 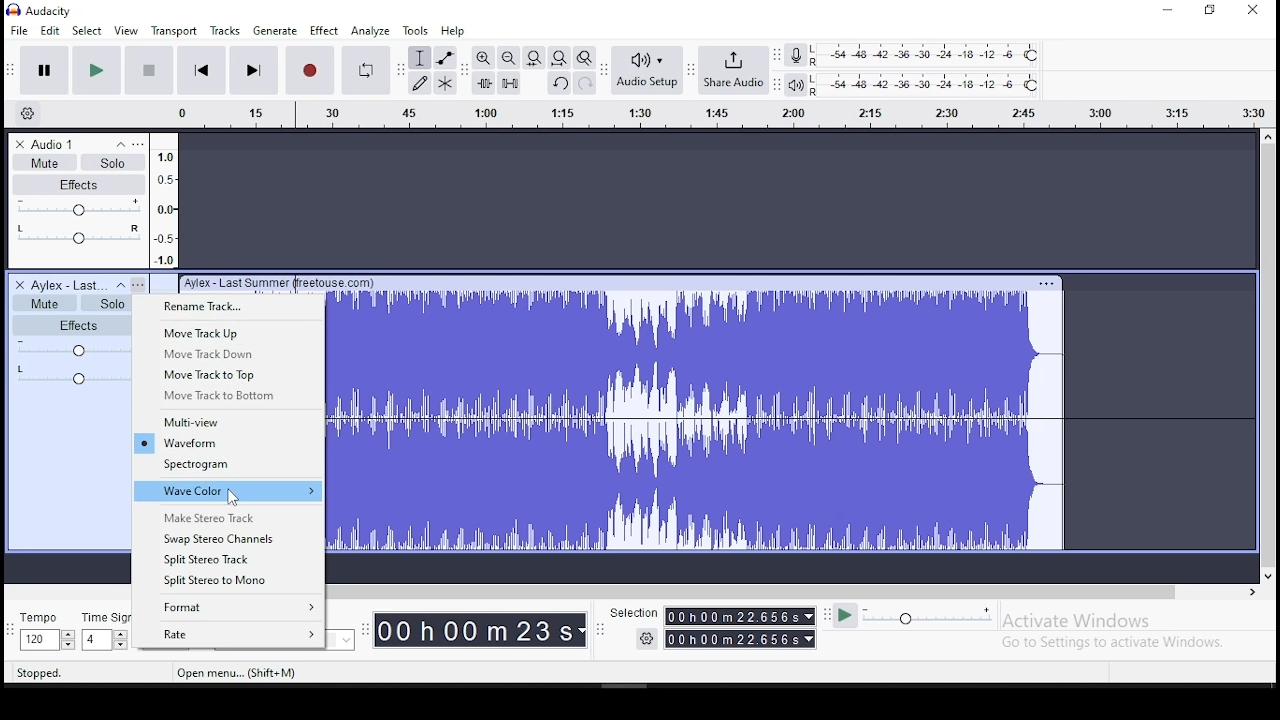 What do you see at coordinates (939, 85) in the screenshot?
I see `playback level` at bounding box center [939, 85].